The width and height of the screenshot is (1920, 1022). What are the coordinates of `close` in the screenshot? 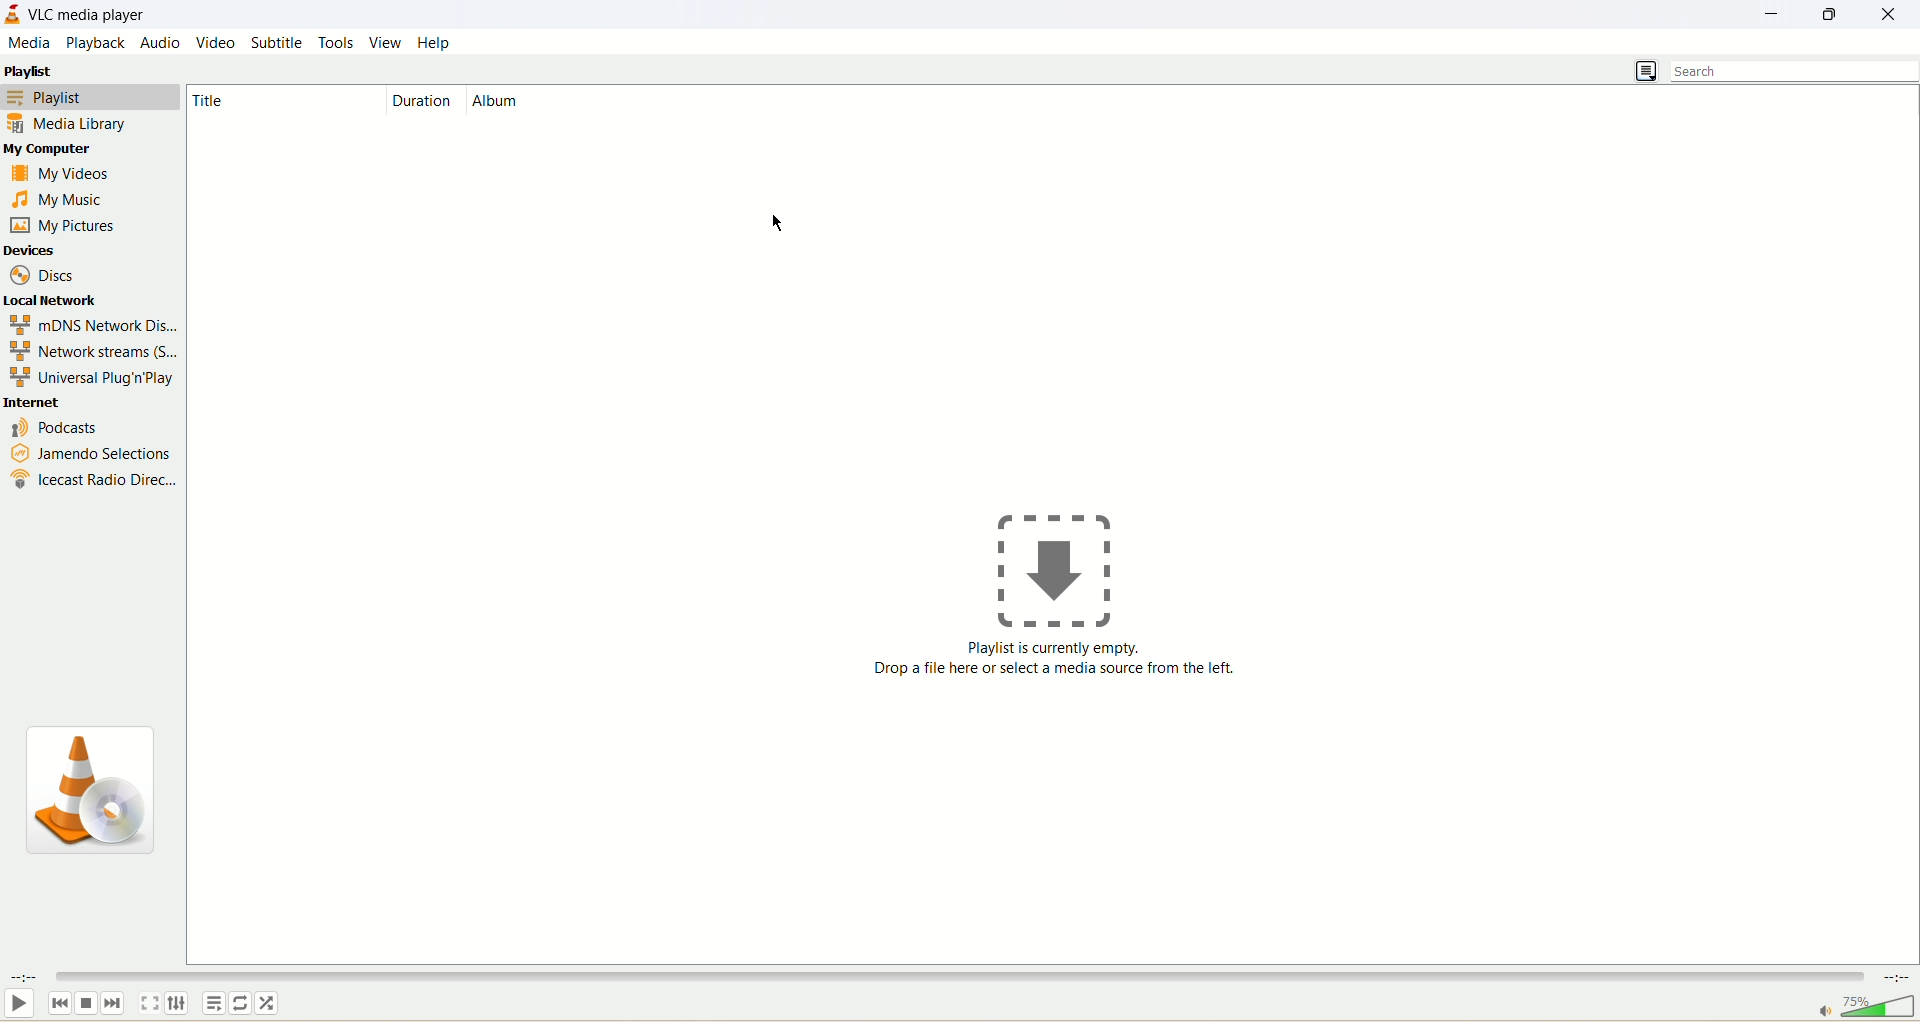 It's located at (1889, 18).